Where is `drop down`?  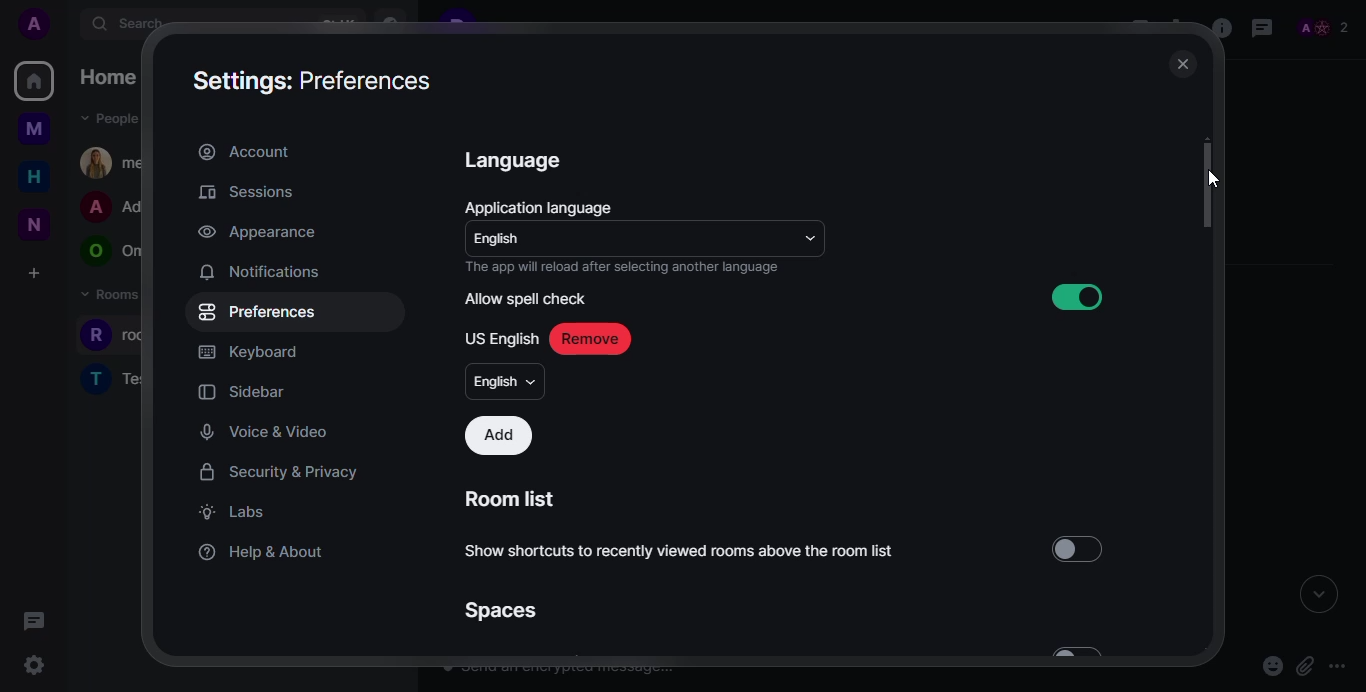 drop down is located at coordinates (810, 236).